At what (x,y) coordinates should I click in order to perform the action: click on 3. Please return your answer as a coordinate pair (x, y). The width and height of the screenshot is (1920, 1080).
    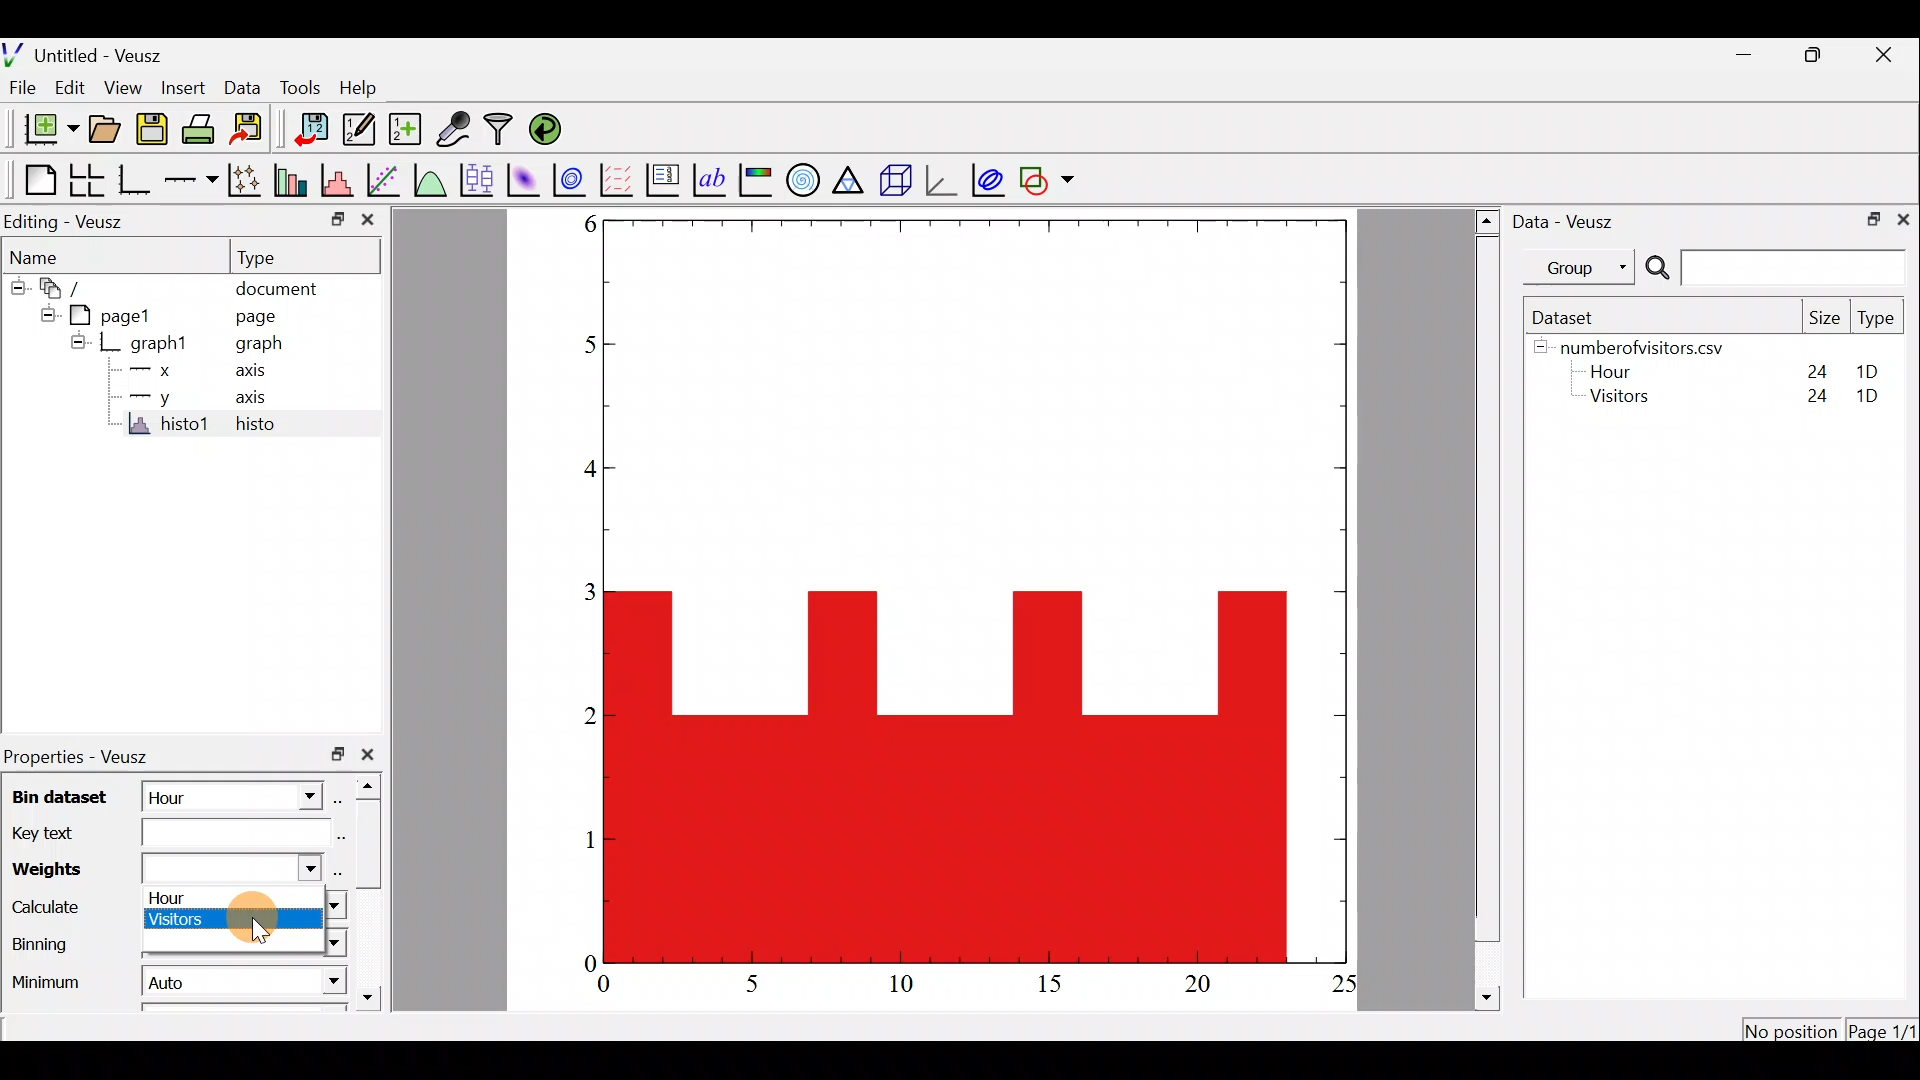
    Looking at the image, I should click on (582, 589).